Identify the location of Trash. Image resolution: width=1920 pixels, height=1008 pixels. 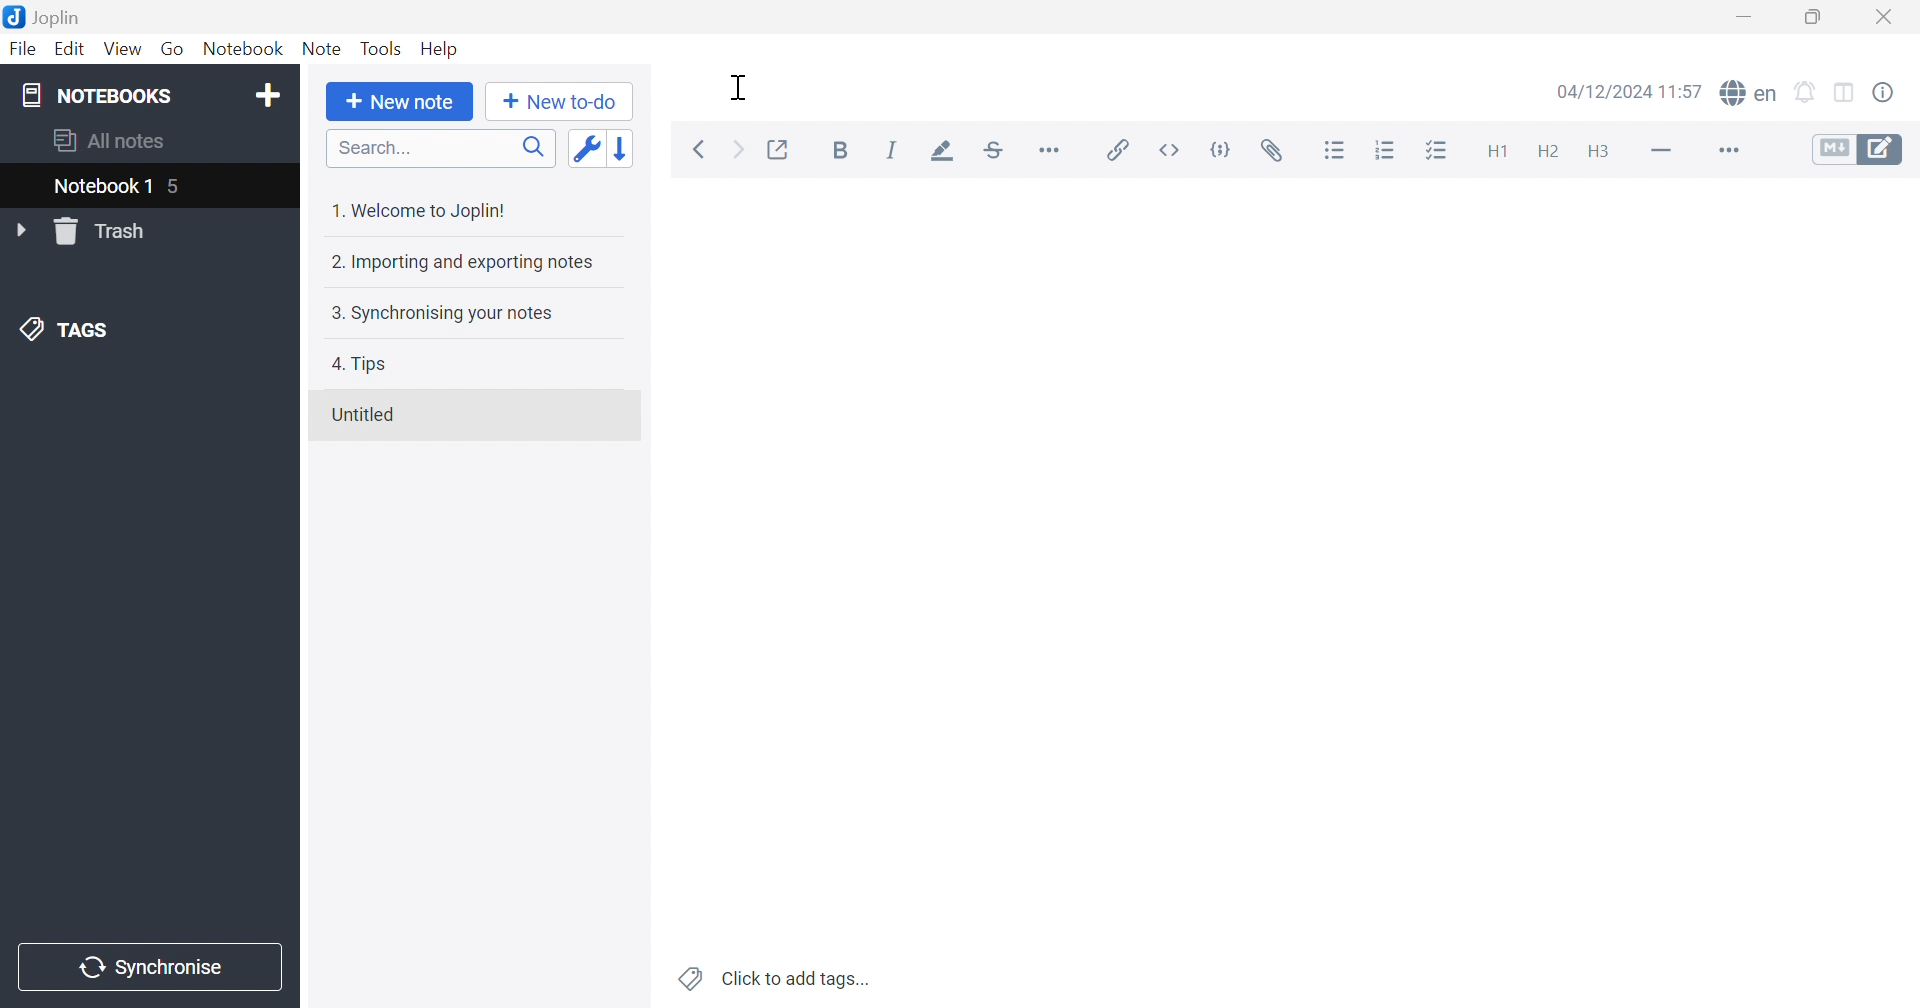
(107, 232).